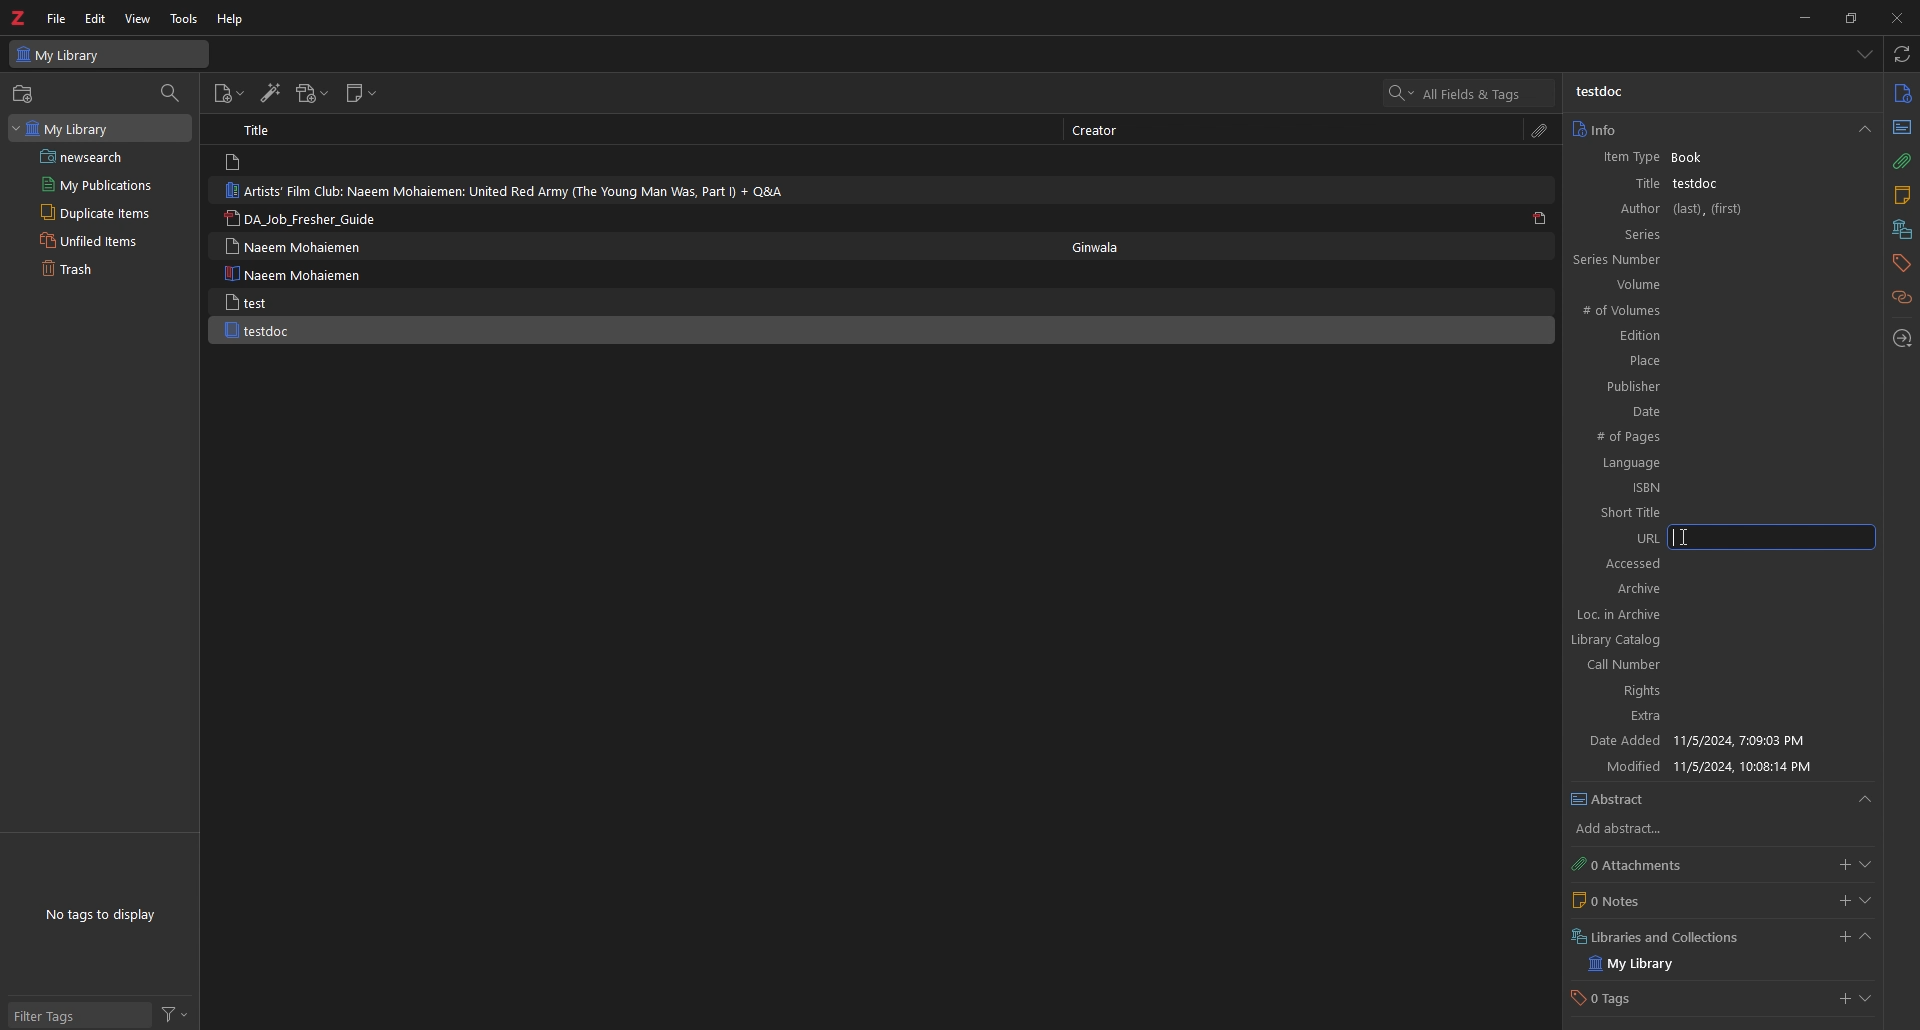 Image resolution: width=1920 pixels, height=1030 pixels. Describe the element at coordinates (1688, 360) in the screenshot. I see `Place` at that location.